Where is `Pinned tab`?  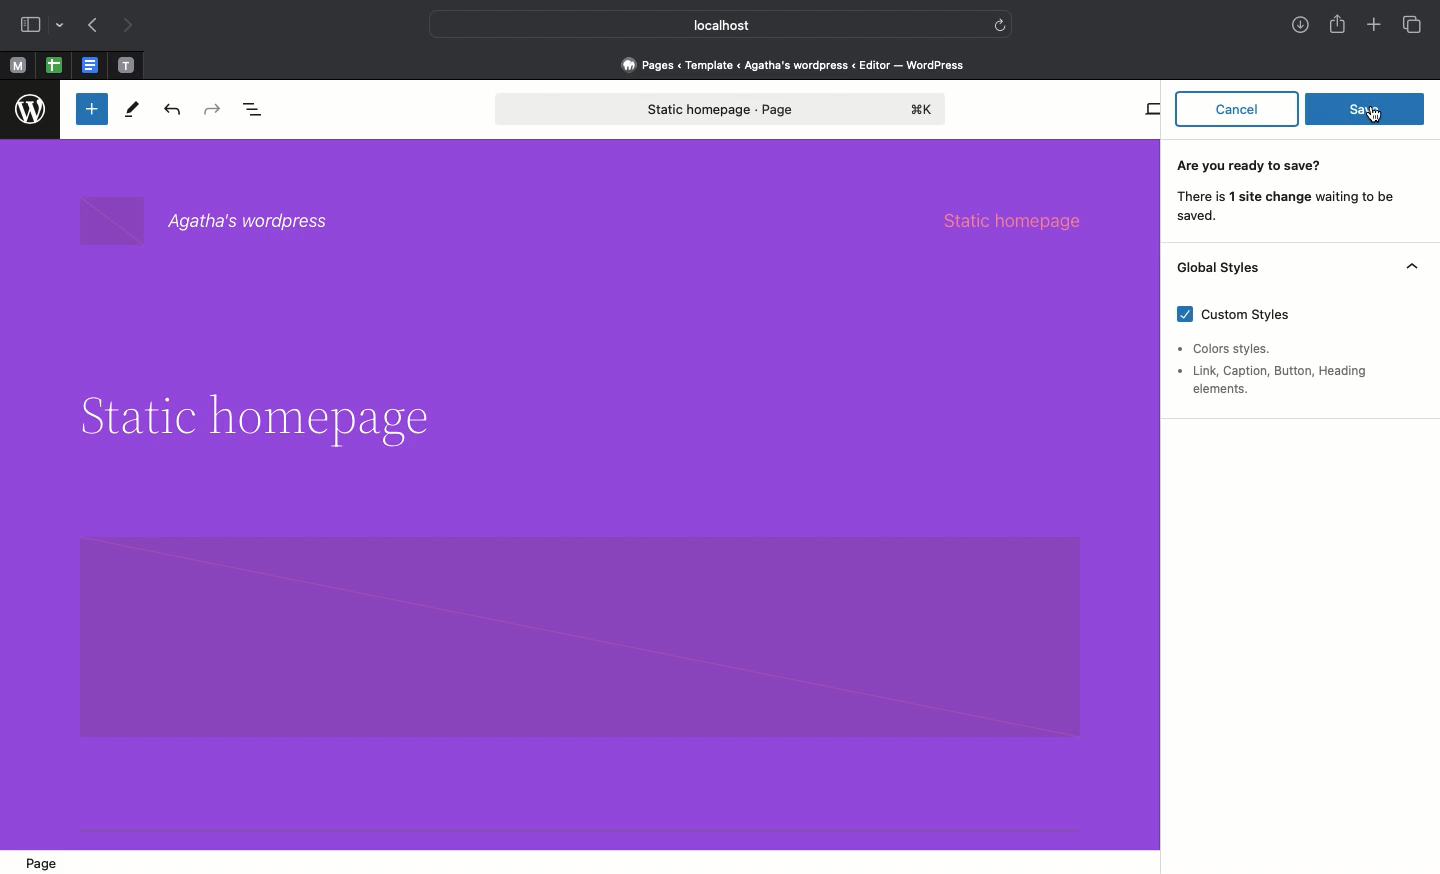 Pinned tab is located at coordinates (92, 66).